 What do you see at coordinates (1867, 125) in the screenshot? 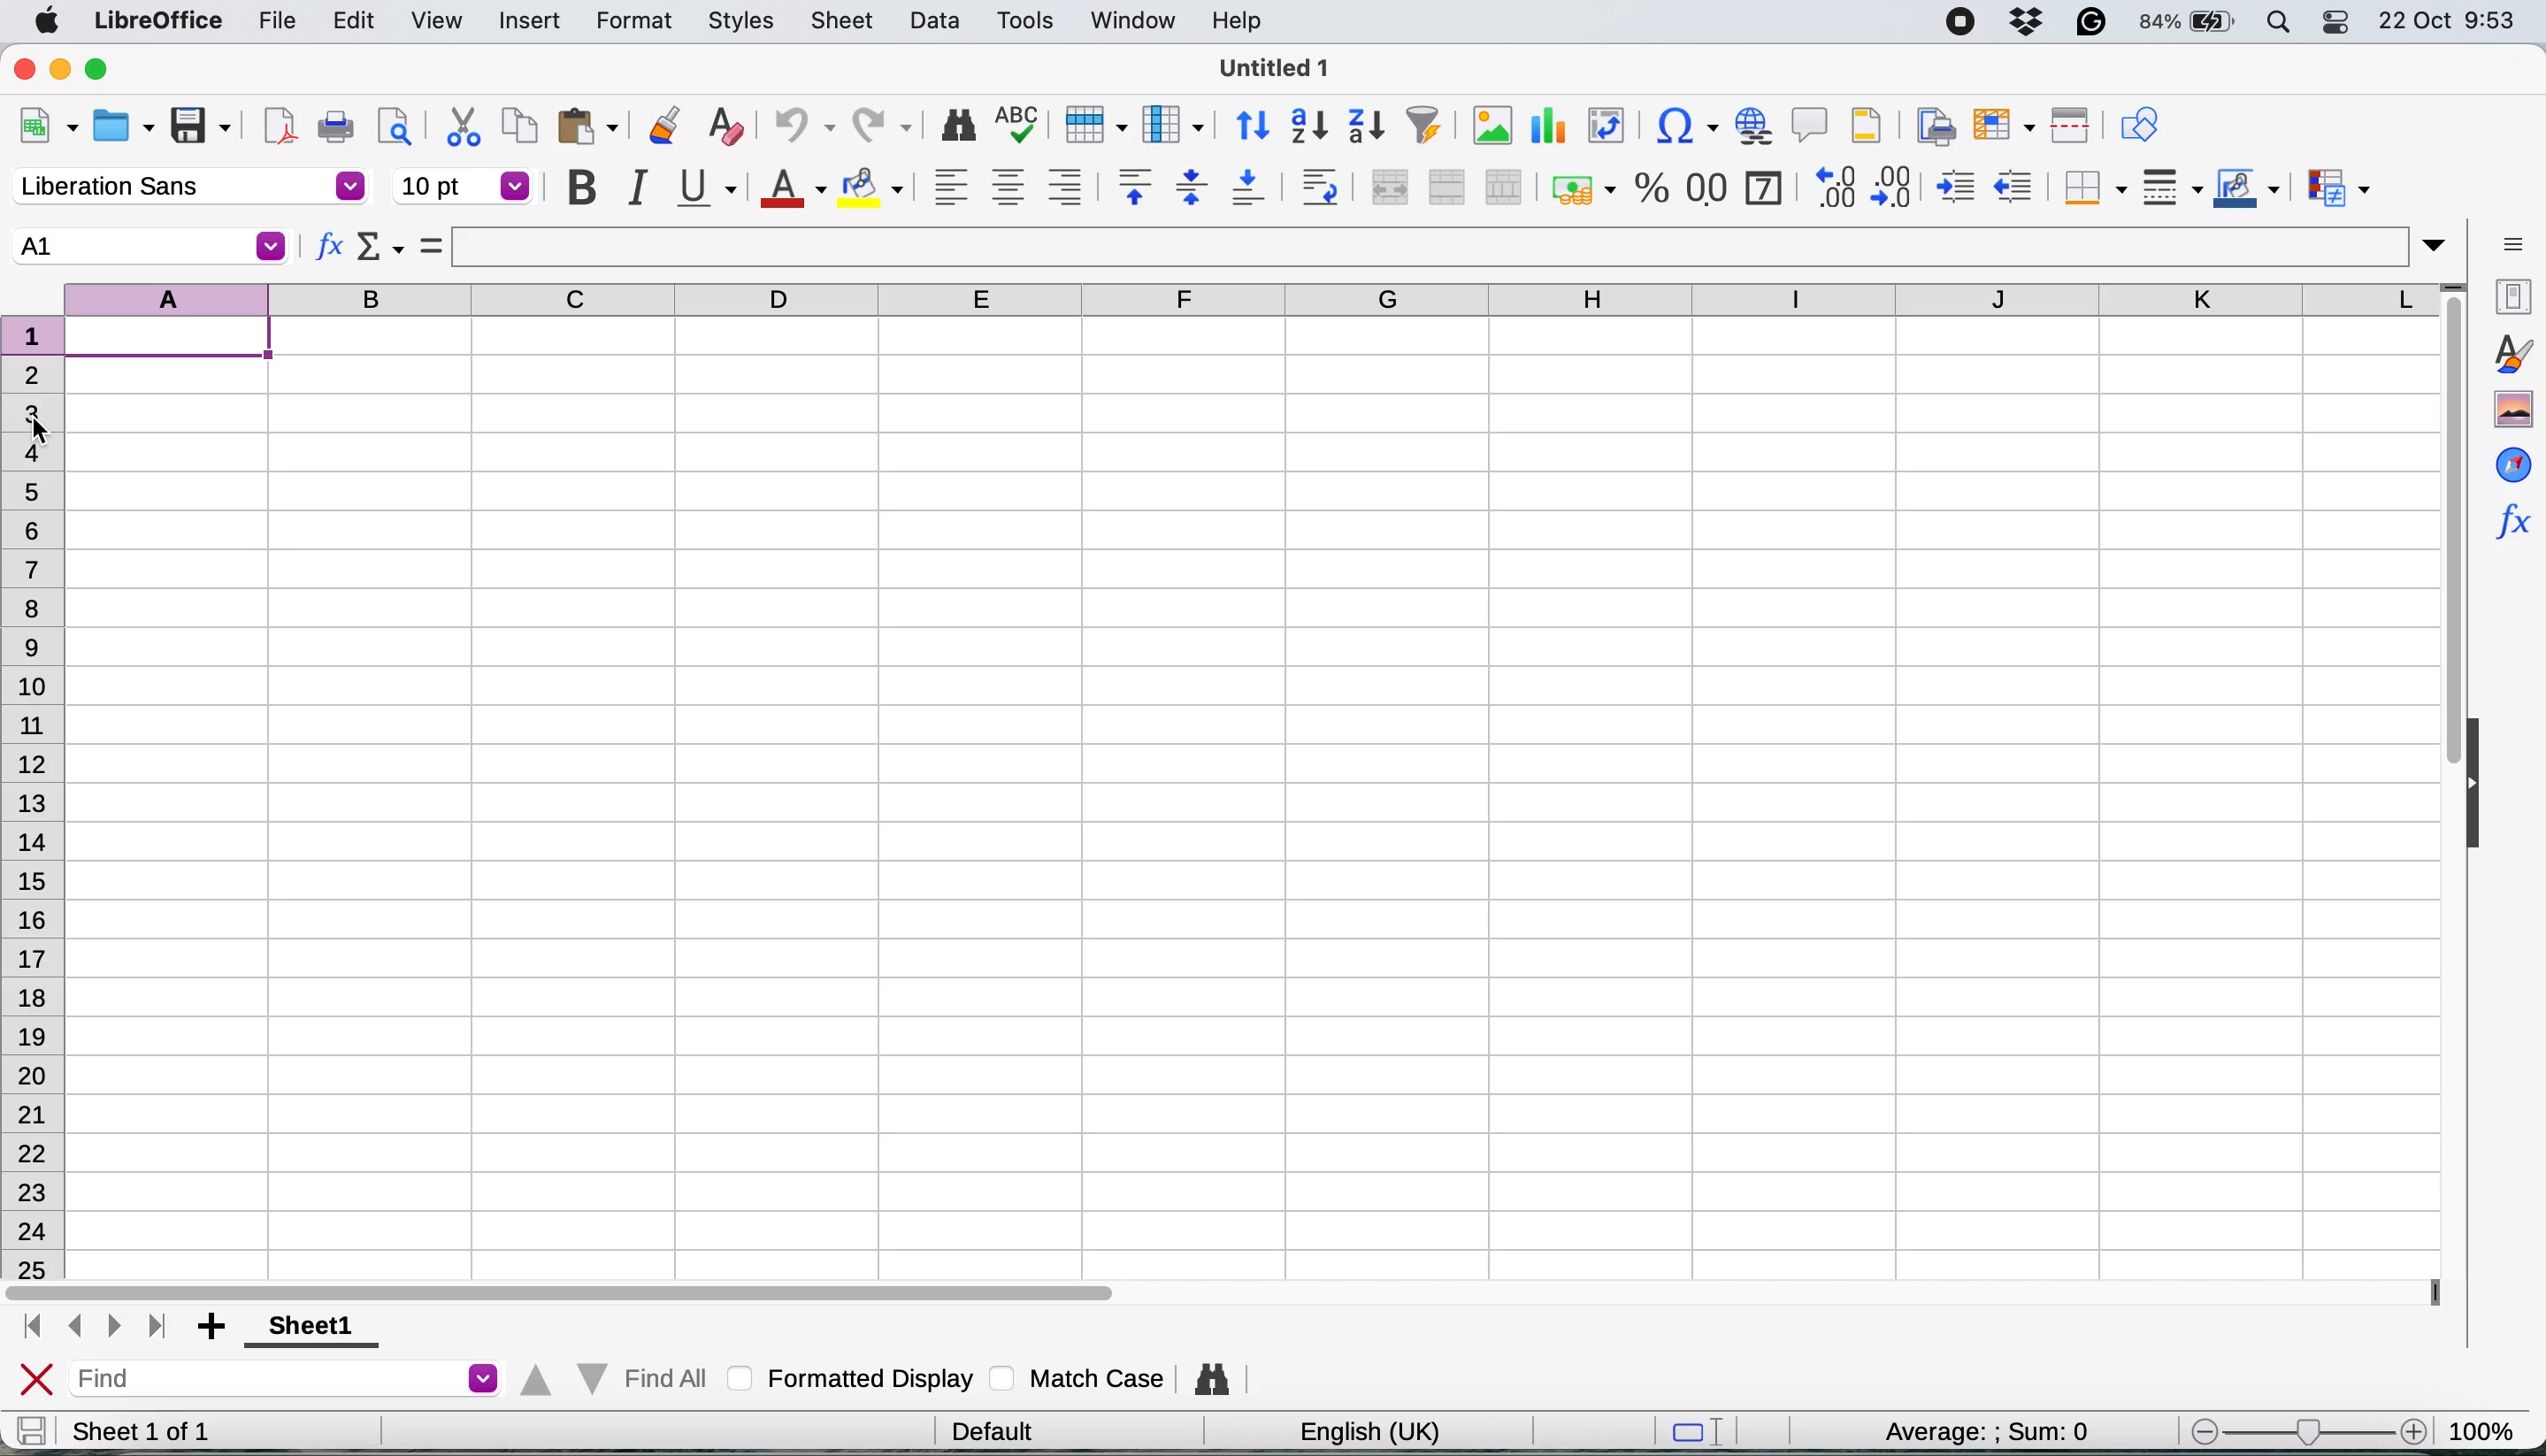
I see `headers and footers` at bounding box center [1867, 125].